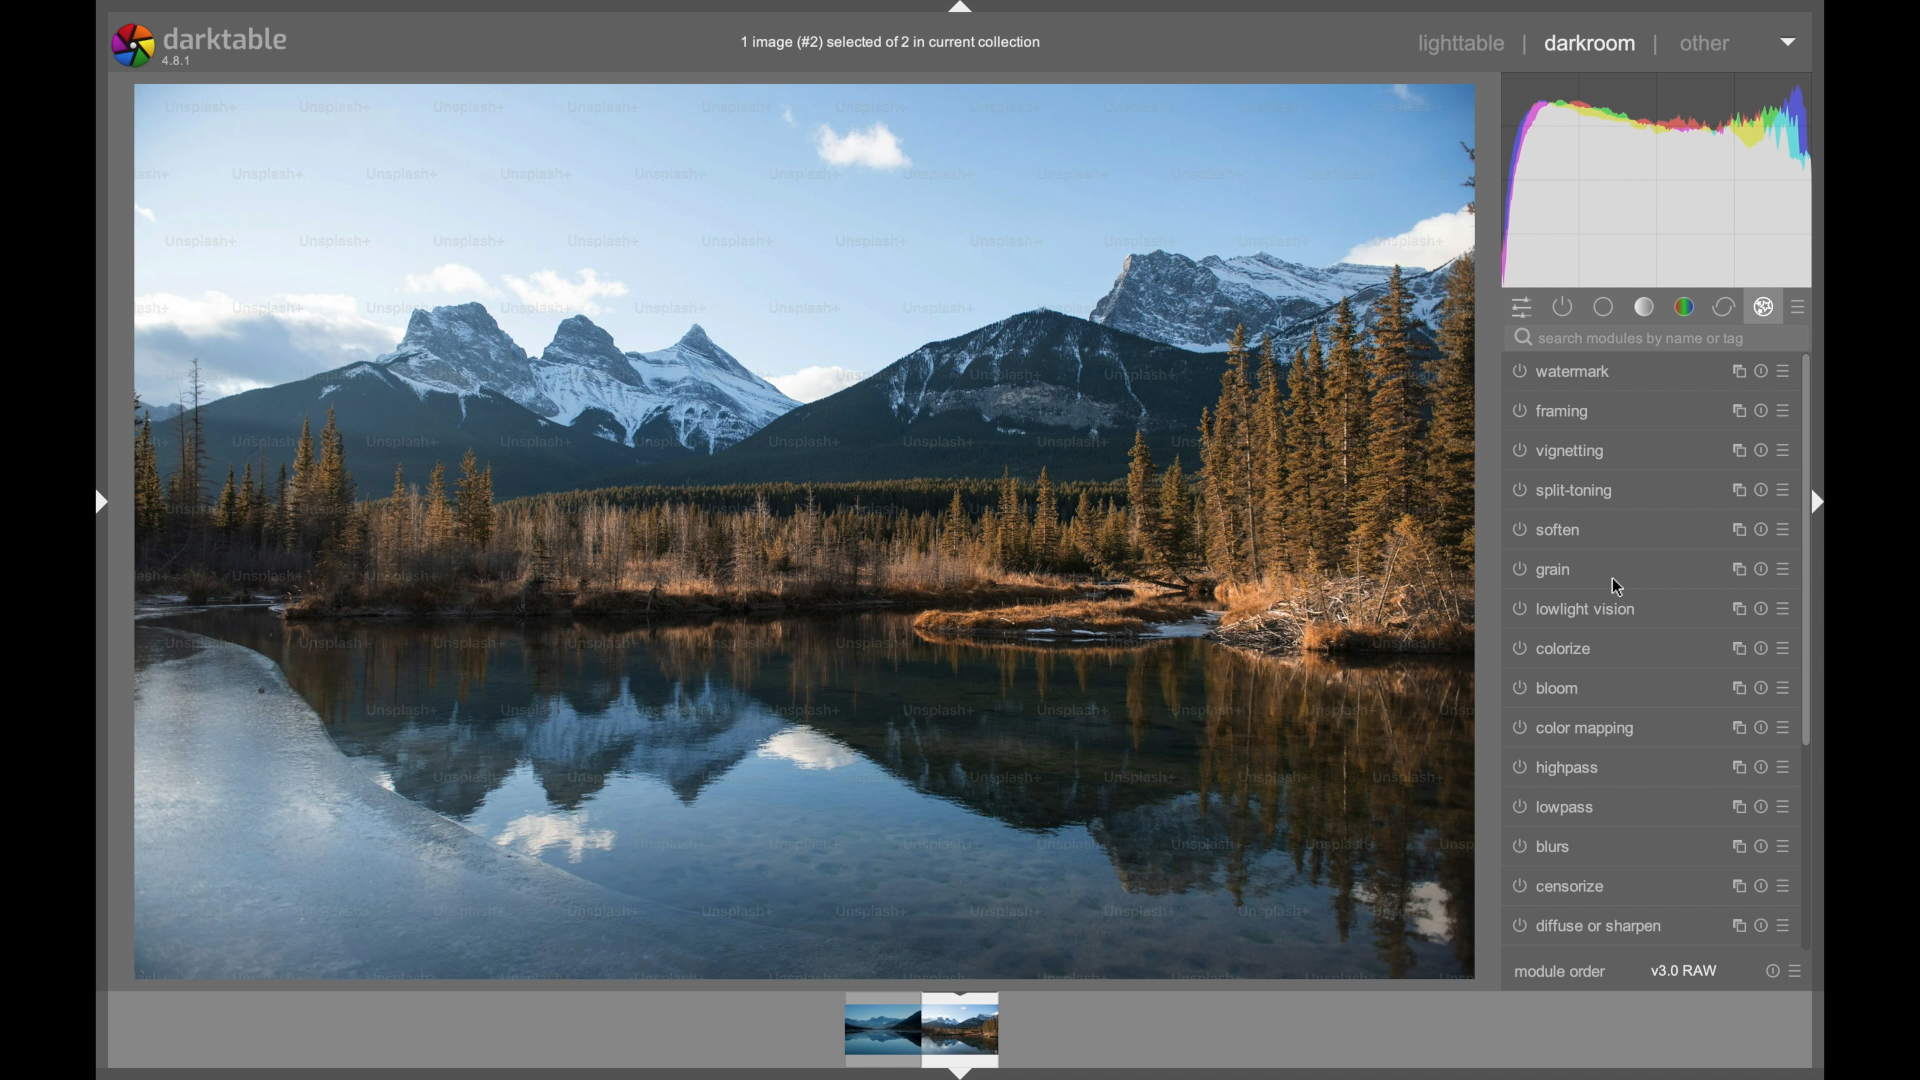  Describe the element at coordinates (1785, 491) in the screenshot. I see `presets` at that location.